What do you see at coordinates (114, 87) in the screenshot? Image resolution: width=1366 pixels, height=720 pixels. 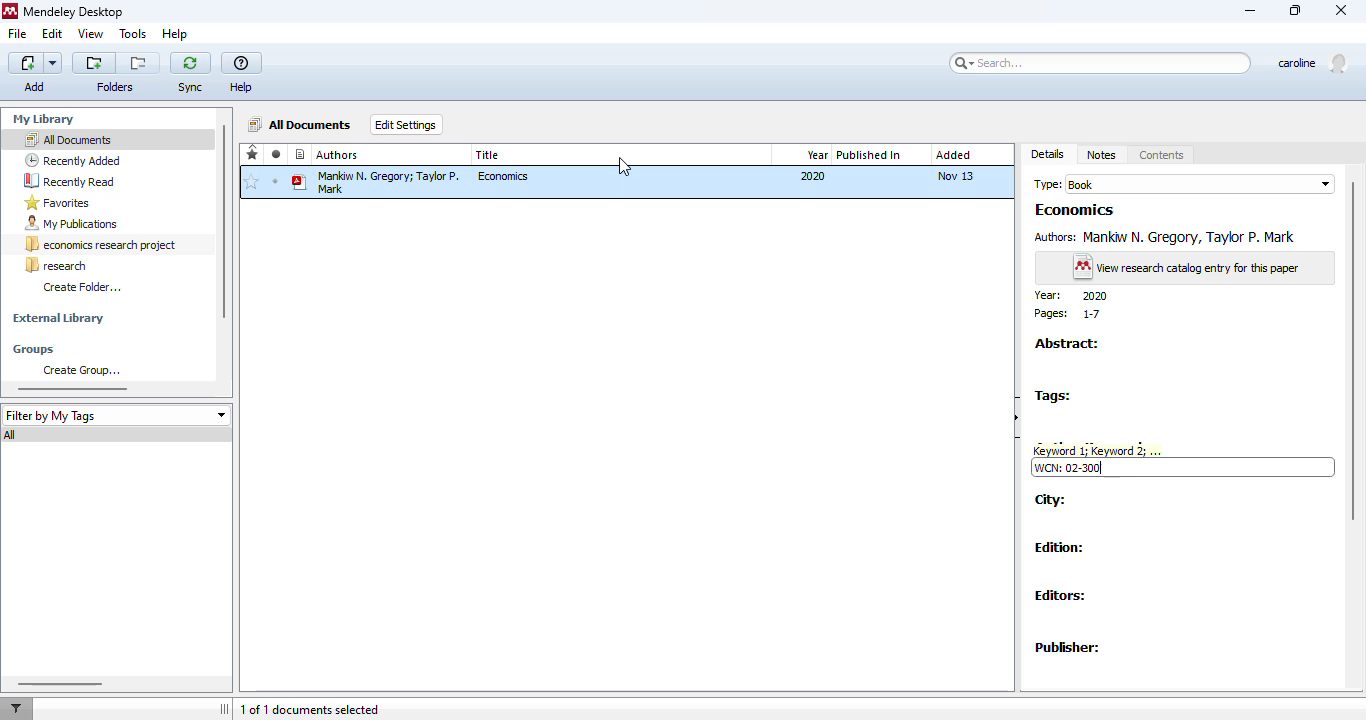 I see `folders` at bounding box center [114, 87].